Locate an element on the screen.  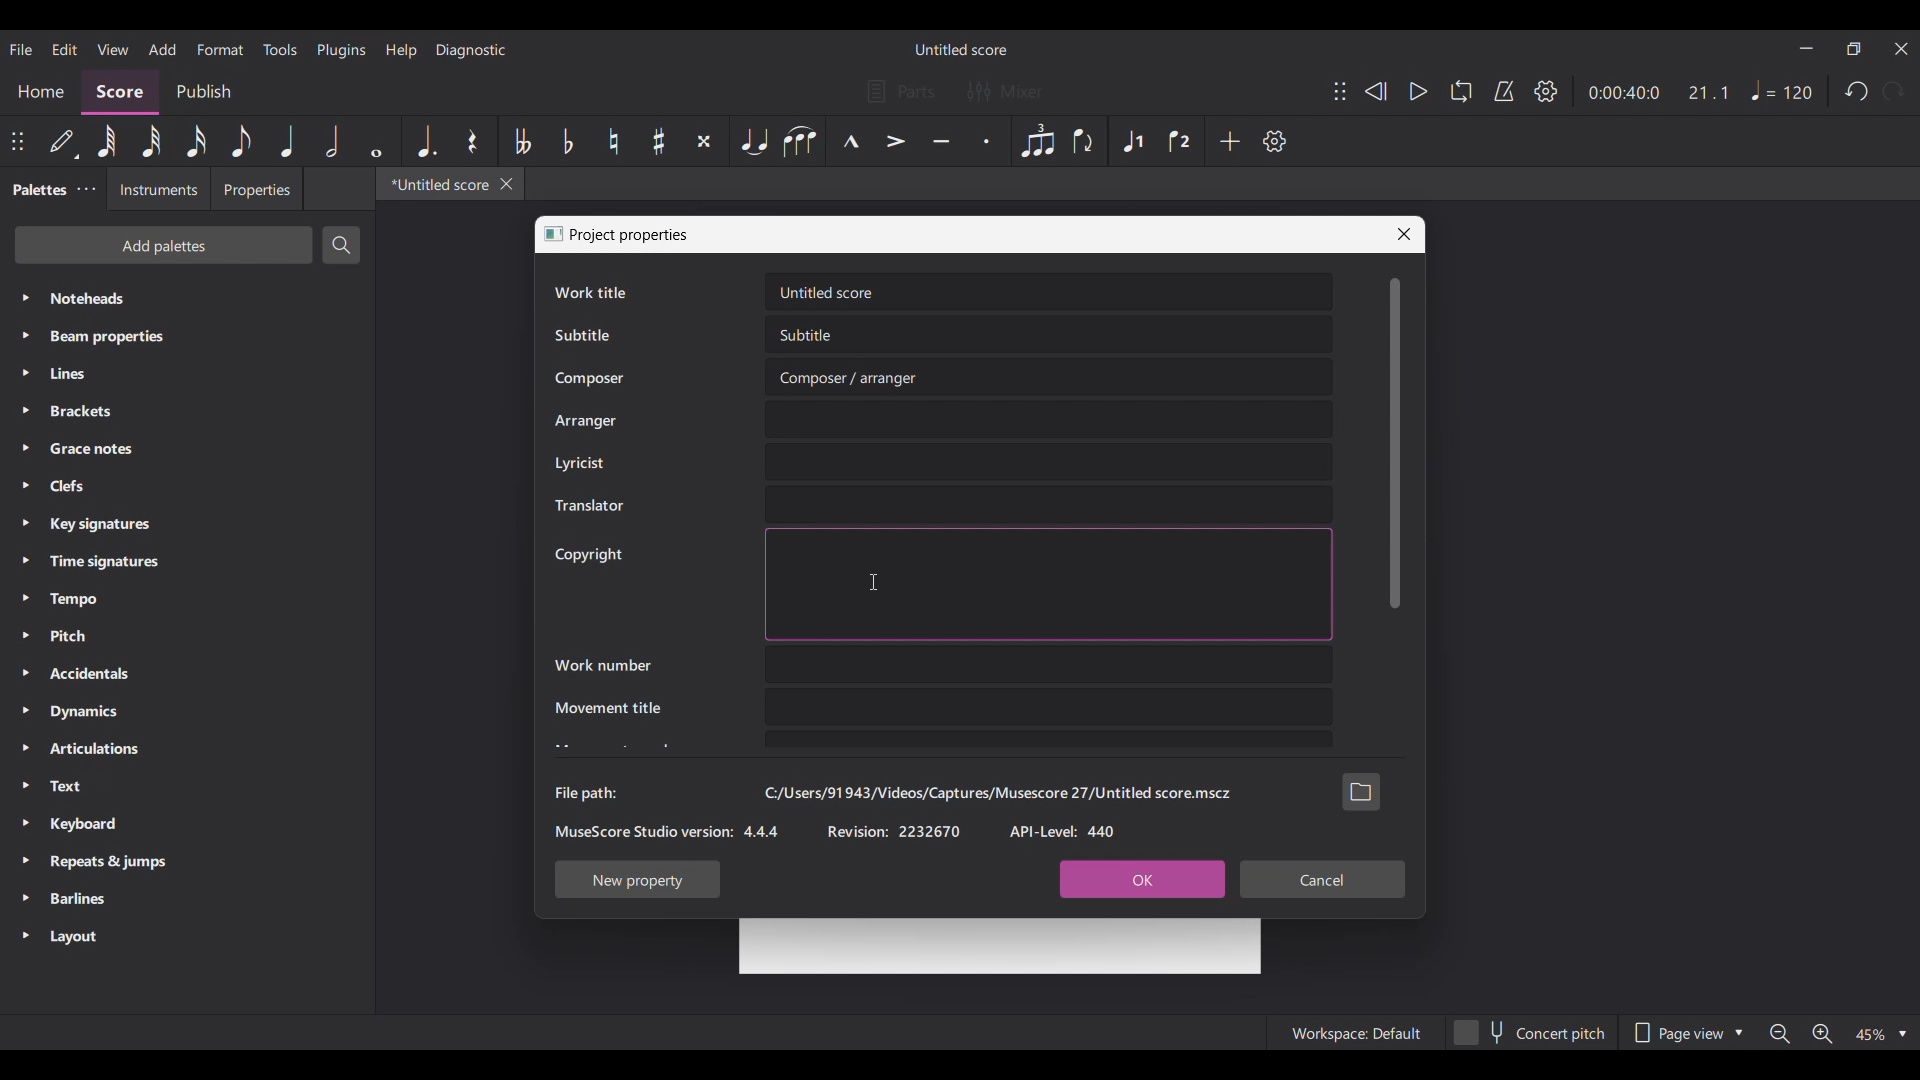
Voice 2 is located at coordinates (1181, 141).